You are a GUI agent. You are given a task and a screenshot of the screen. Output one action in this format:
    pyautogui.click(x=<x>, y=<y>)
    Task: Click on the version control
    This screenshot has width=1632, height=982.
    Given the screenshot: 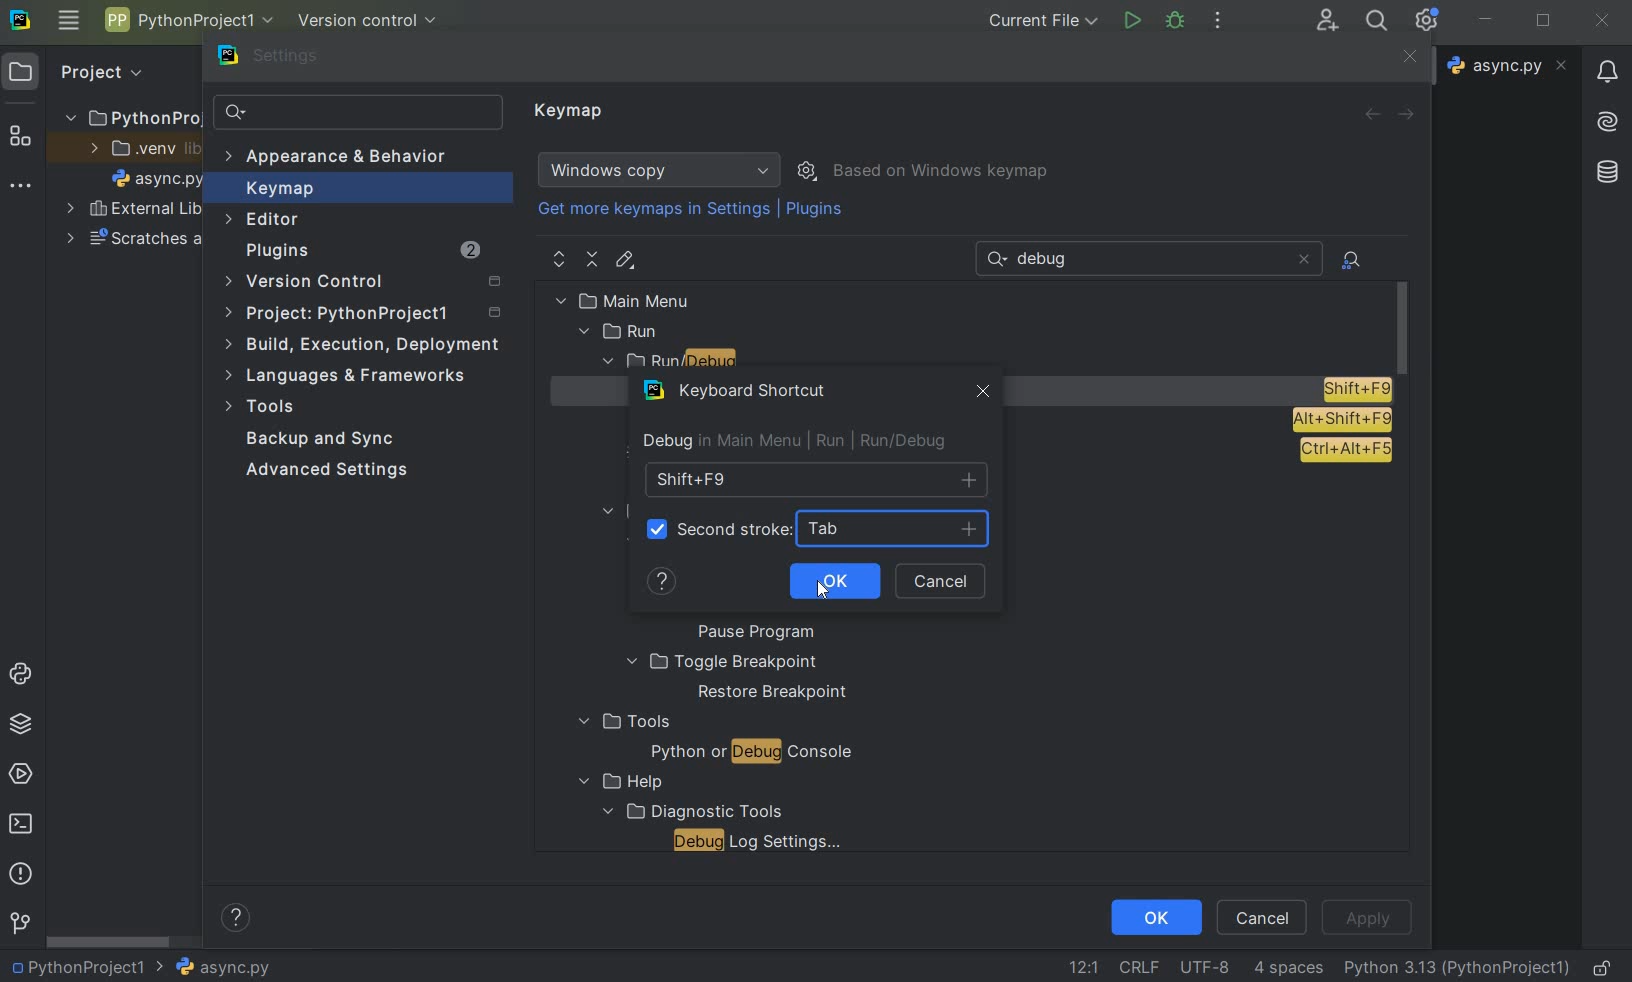 What is the action you would take?
    pyautogui.click(x=369, y=283)
    